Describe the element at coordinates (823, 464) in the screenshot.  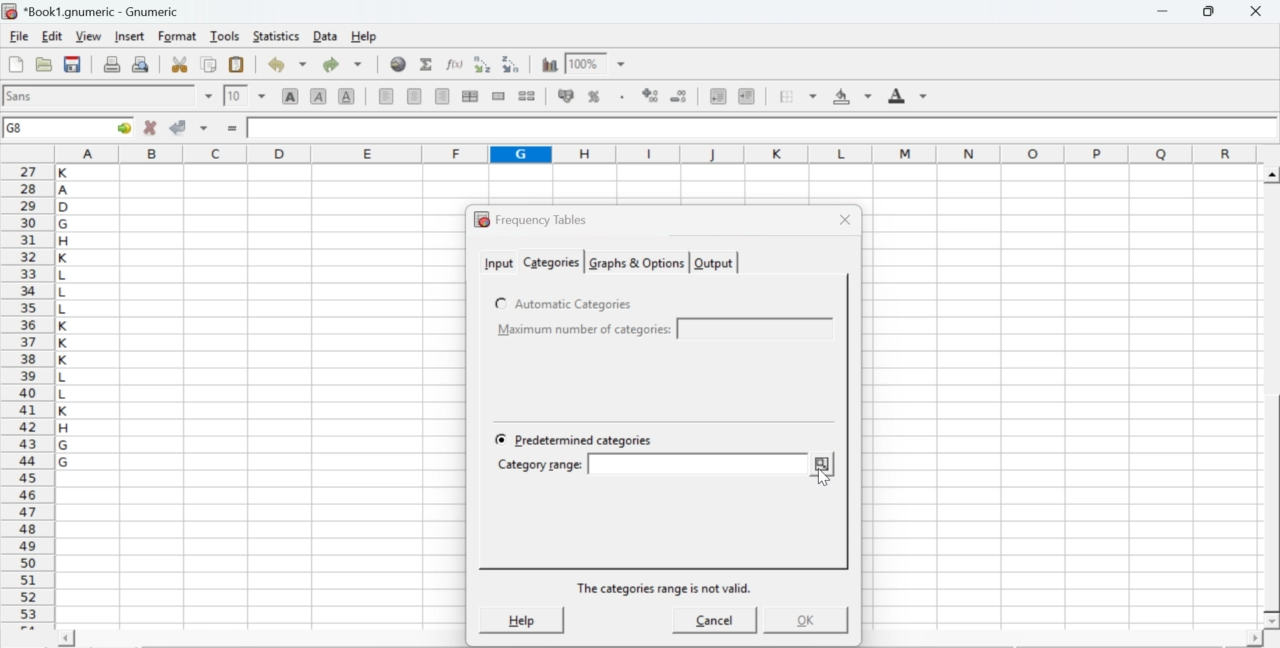
I see `more` at that location.